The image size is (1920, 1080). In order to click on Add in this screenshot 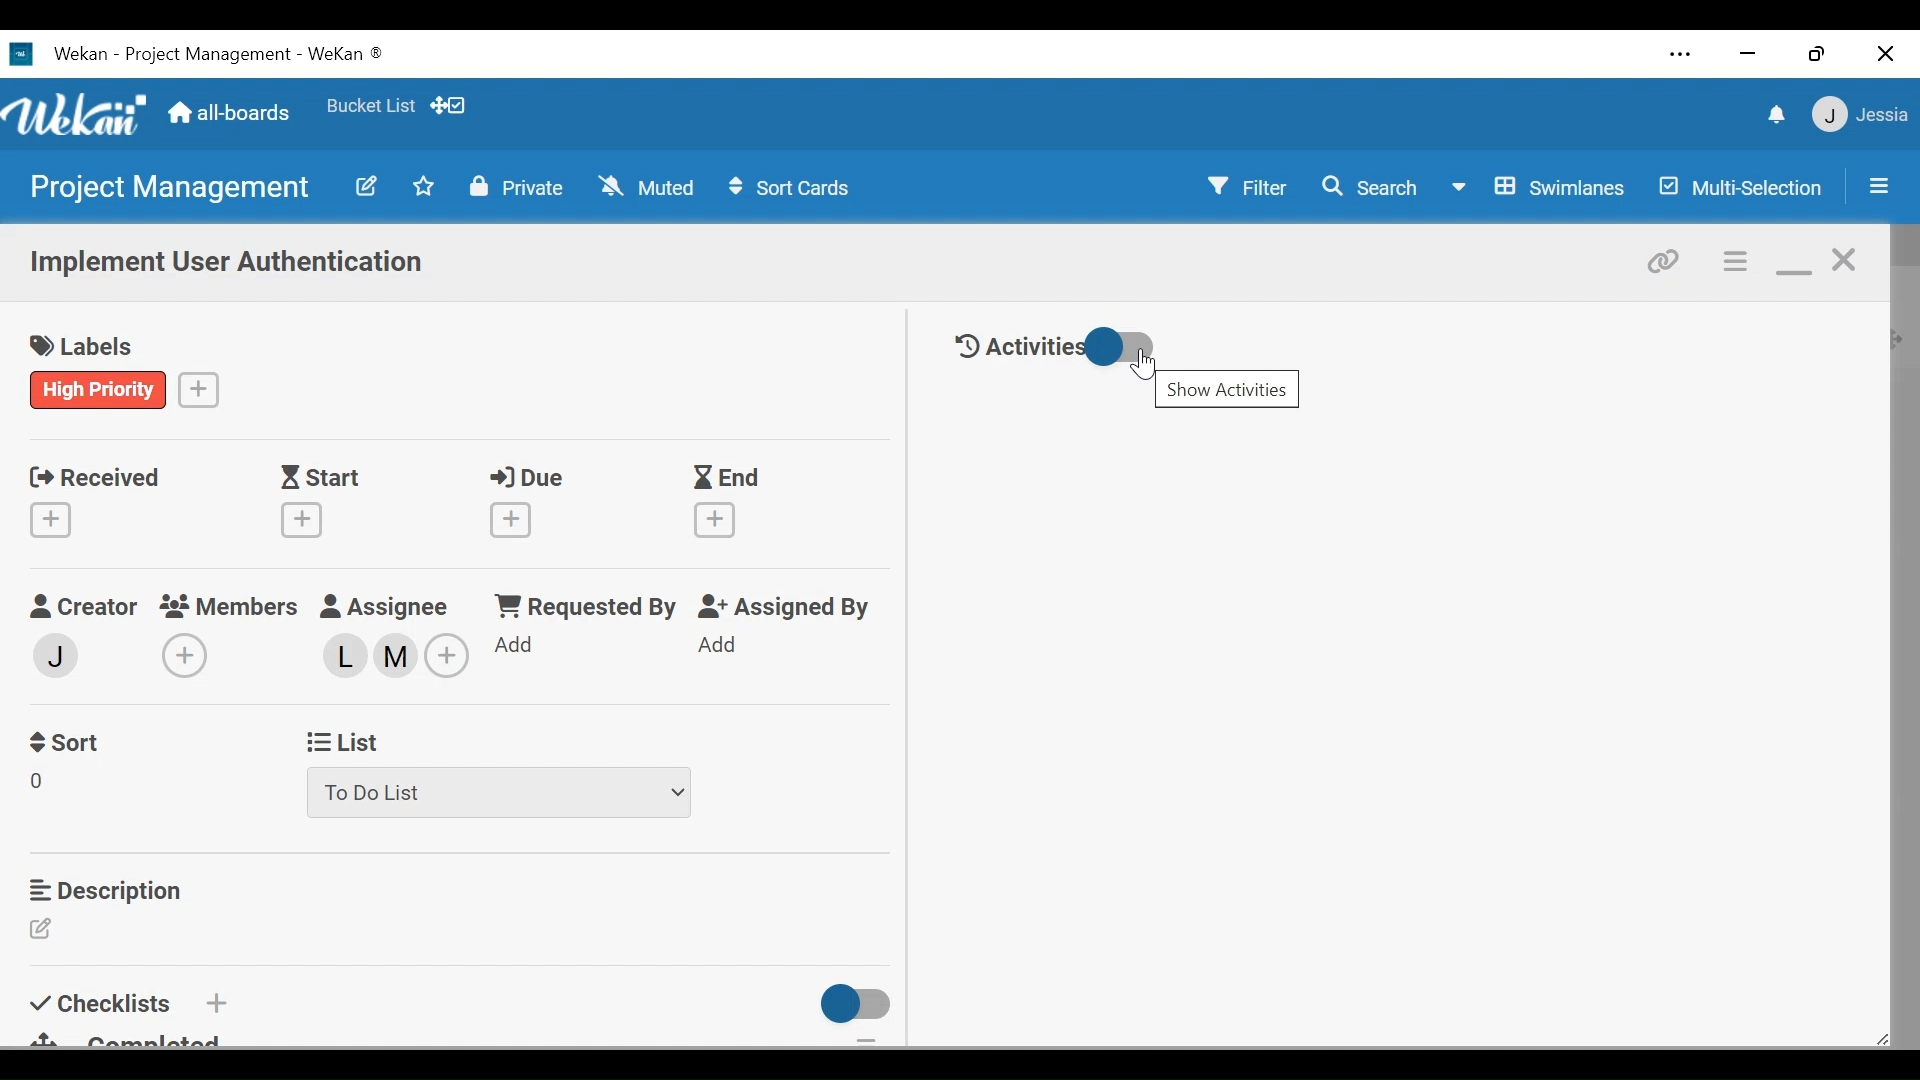, I will do `click(223, 1003)`.